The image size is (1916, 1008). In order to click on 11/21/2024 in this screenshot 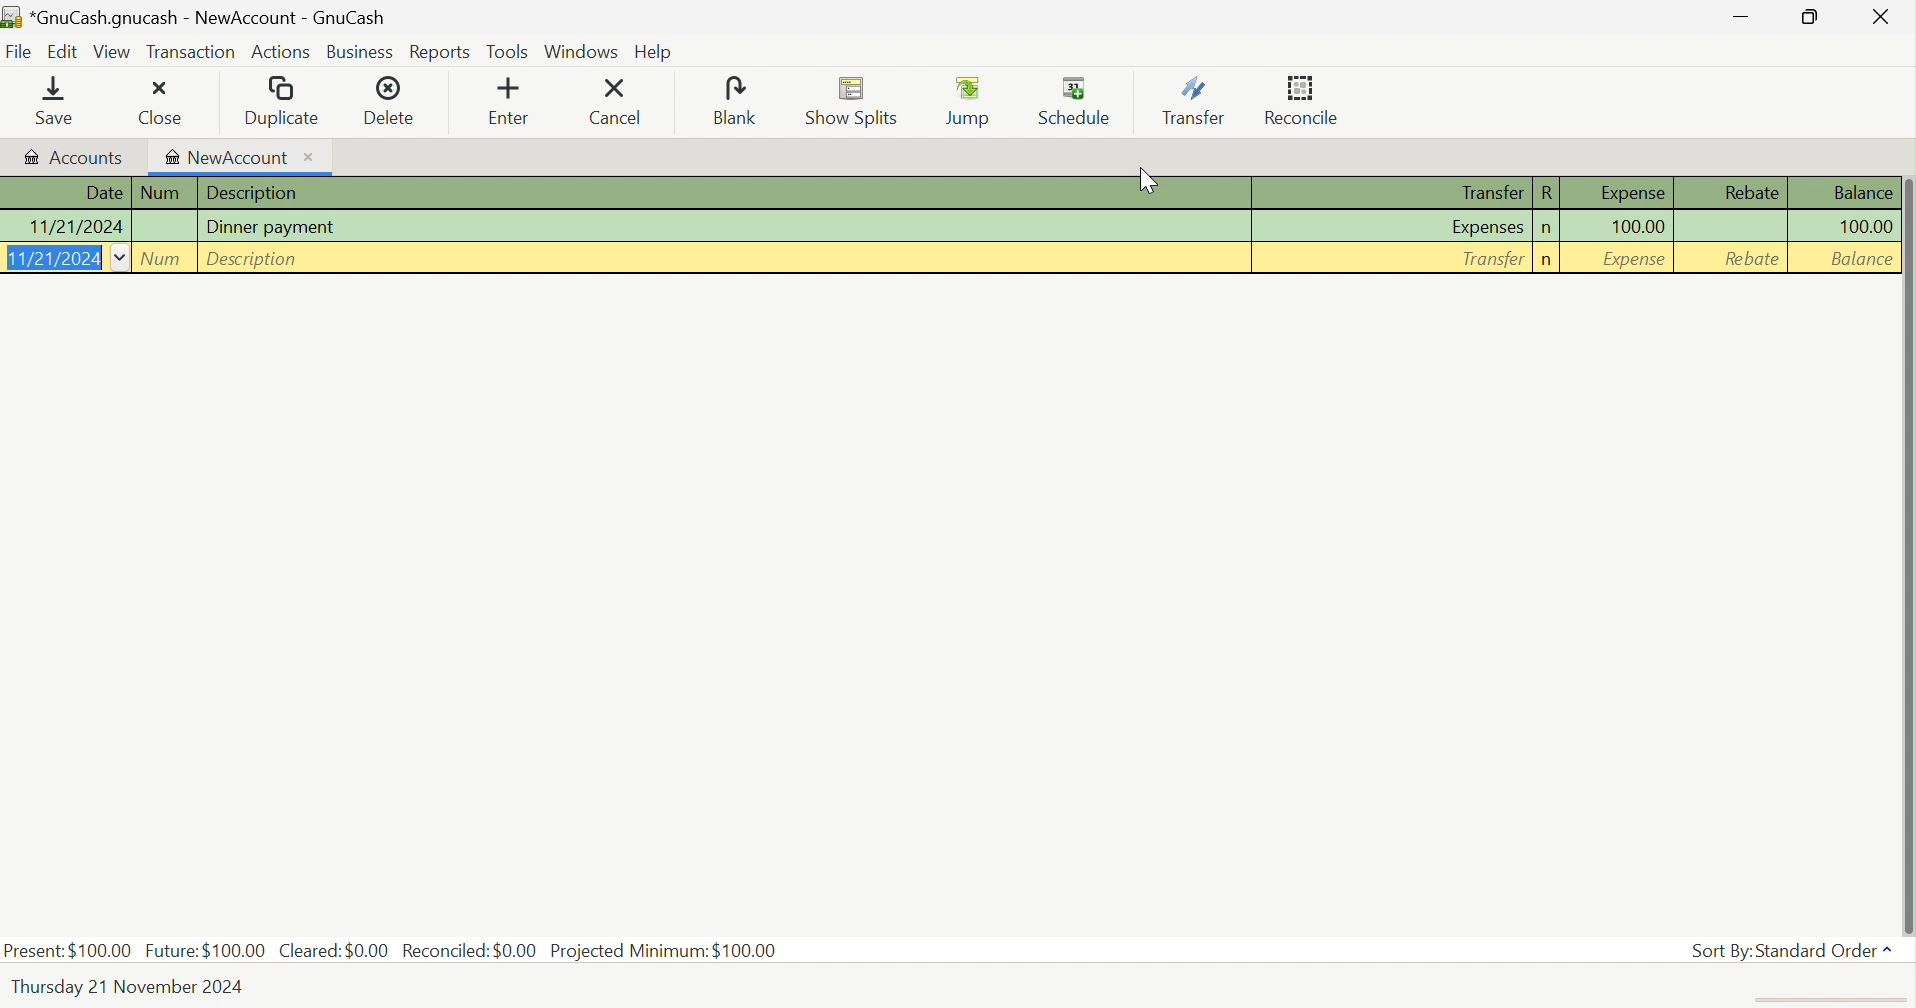, I will do `click(63, 259)`.